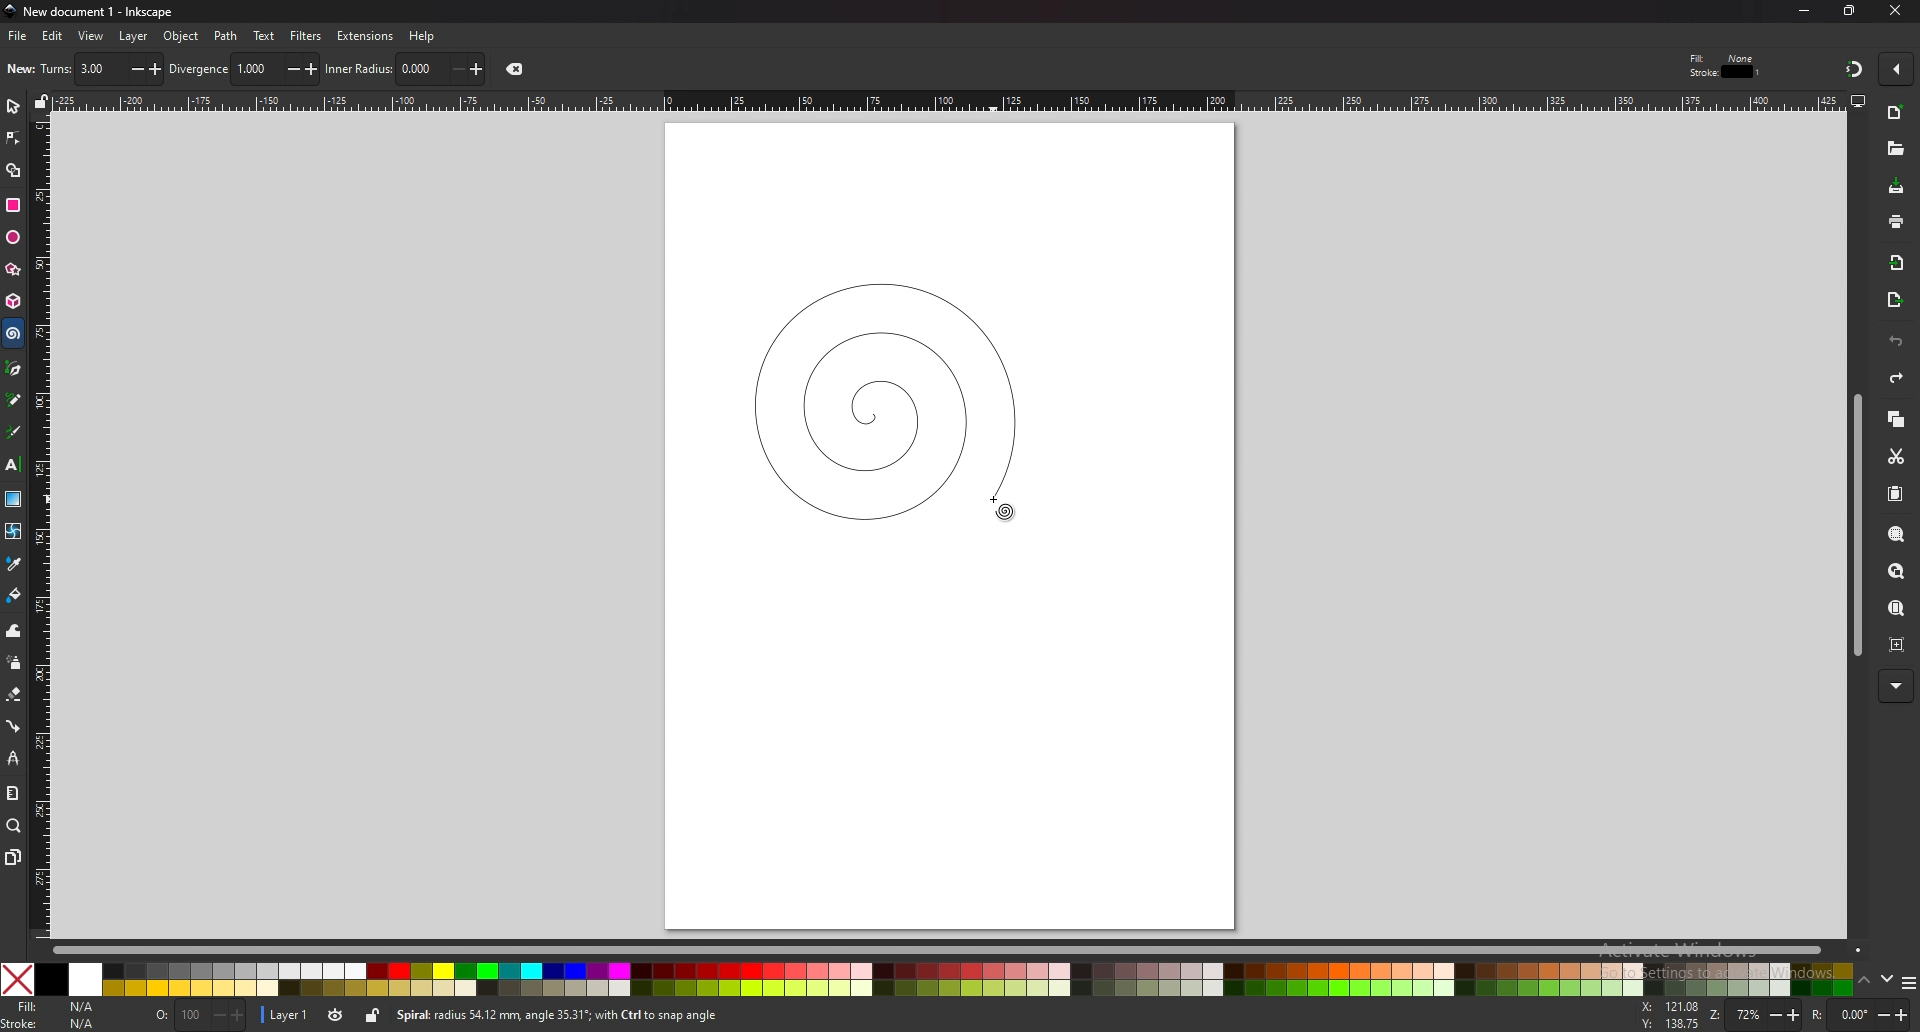 The height and width of the screenshot is (1032, 1920). What do you see at coordinates (226, 36) in the screenshot?
I see `path` at bounding box center [226, 36].